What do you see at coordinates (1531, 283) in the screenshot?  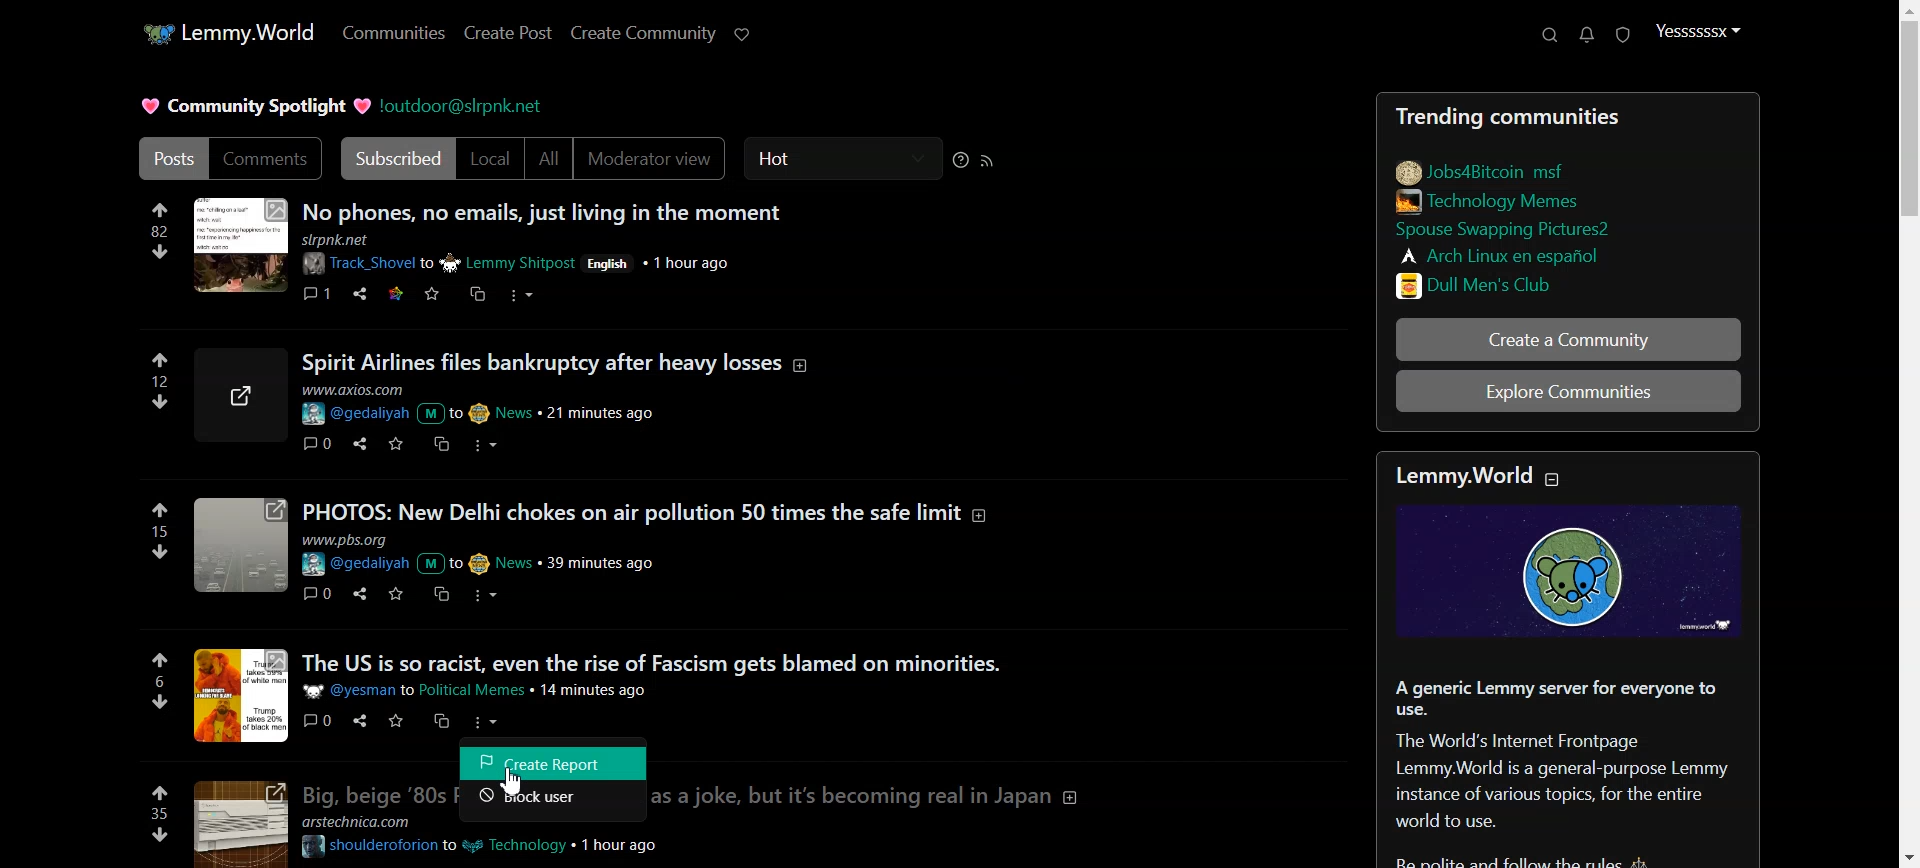 I see `link` at bounding box center [1531, 283].